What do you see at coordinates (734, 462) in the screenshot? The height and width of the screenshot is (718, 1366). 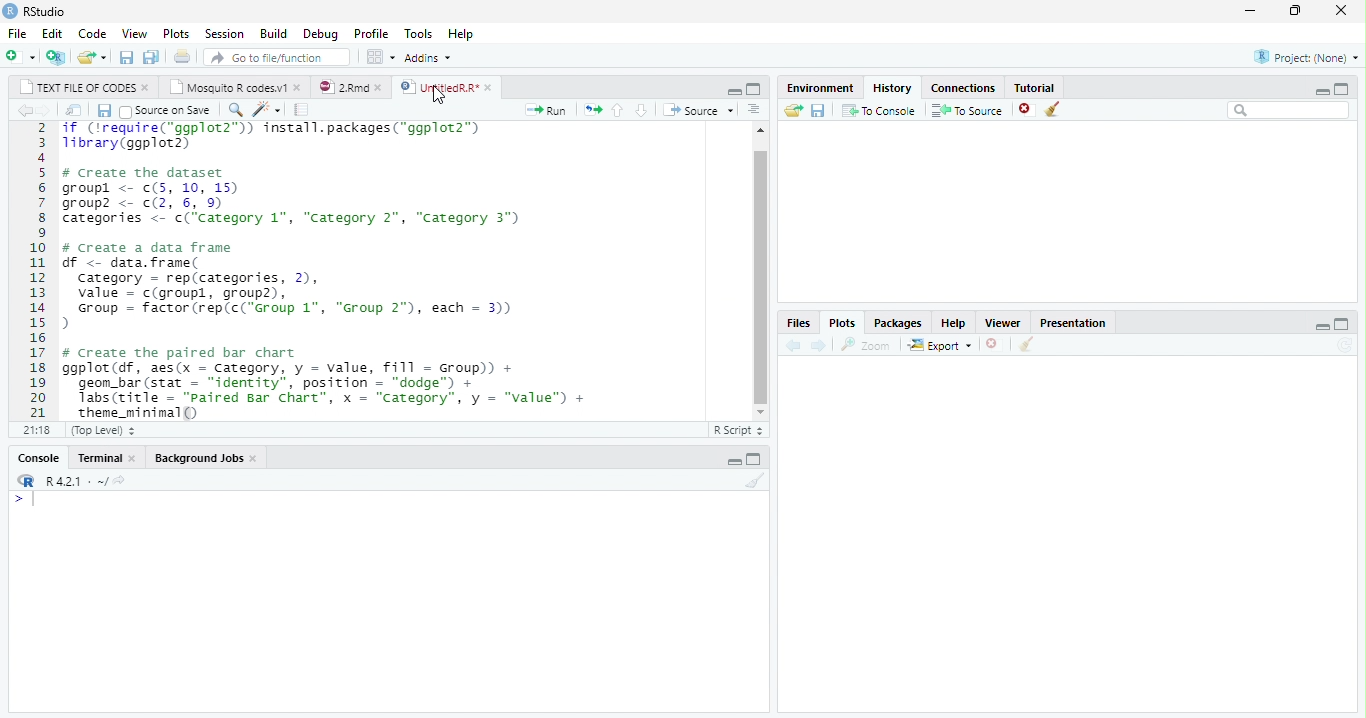 I see `minimize` at bounding box center [734, 462].